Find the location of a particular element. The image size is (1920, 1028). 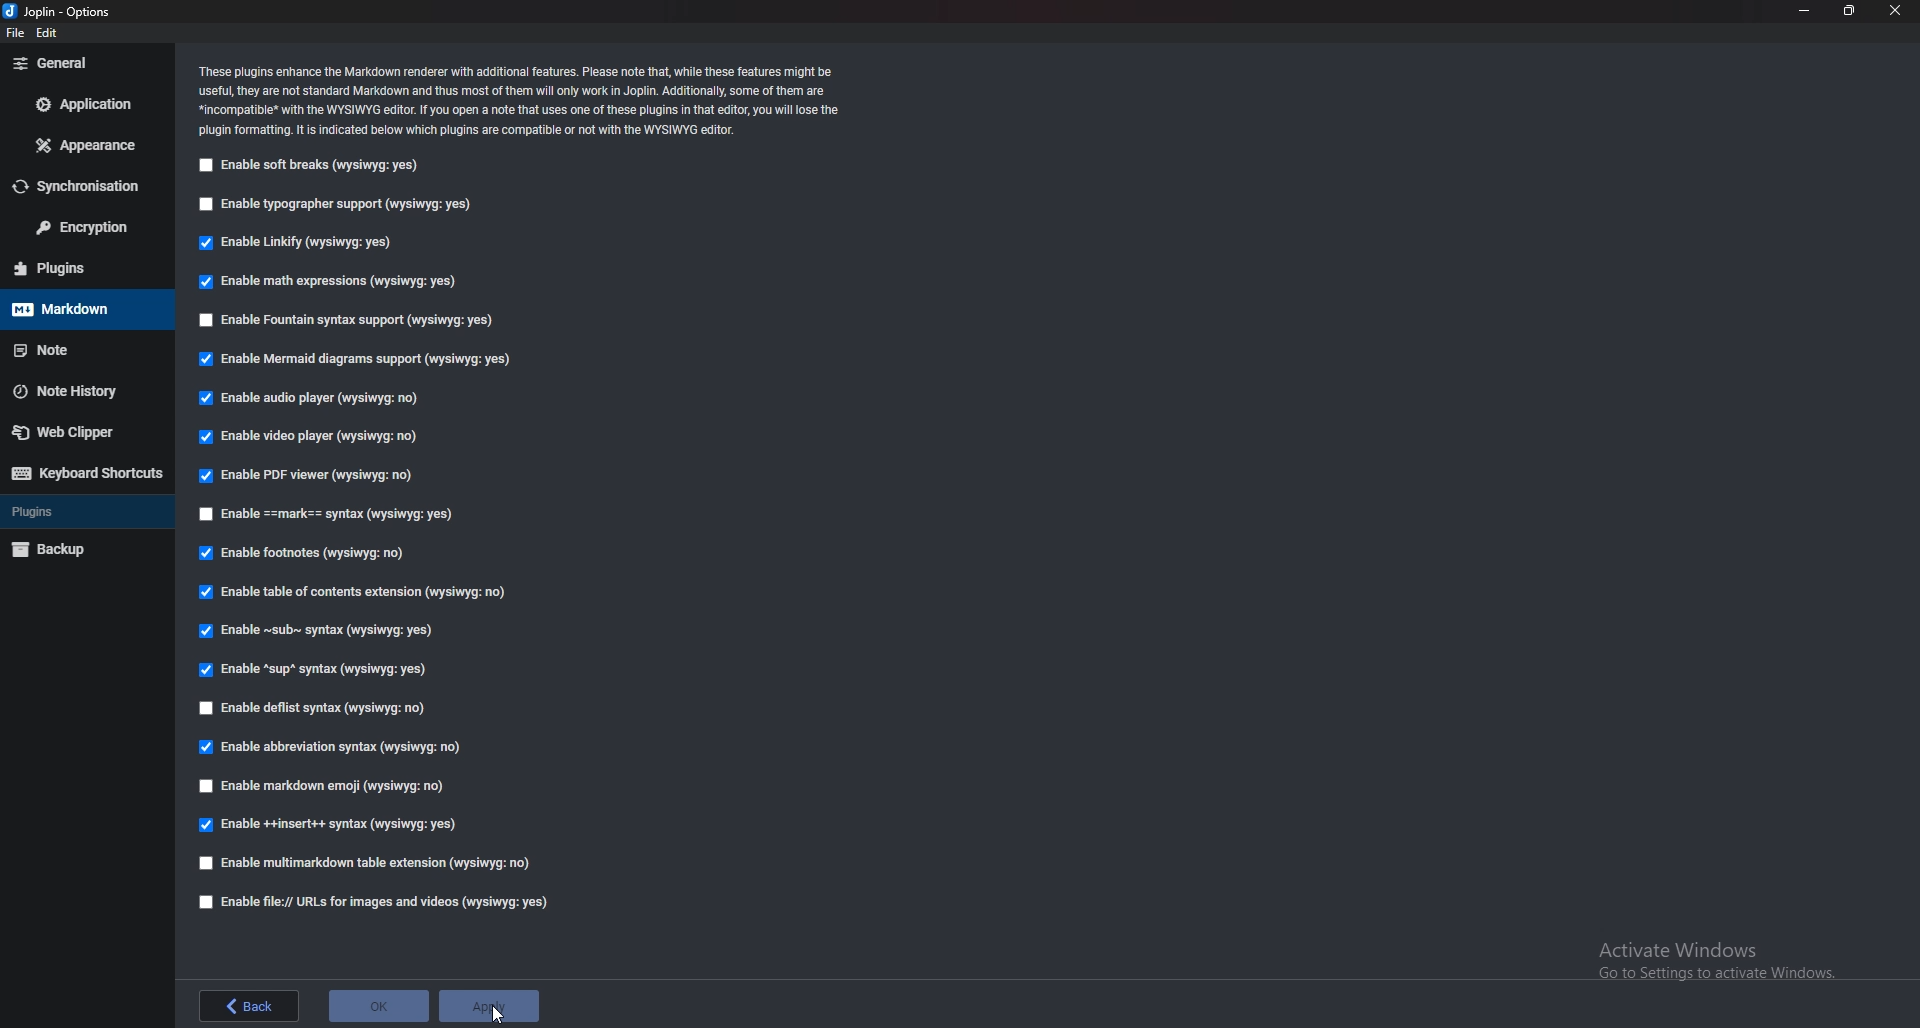

Enable mermaid diagrams support is located at coordinates (364, 360).